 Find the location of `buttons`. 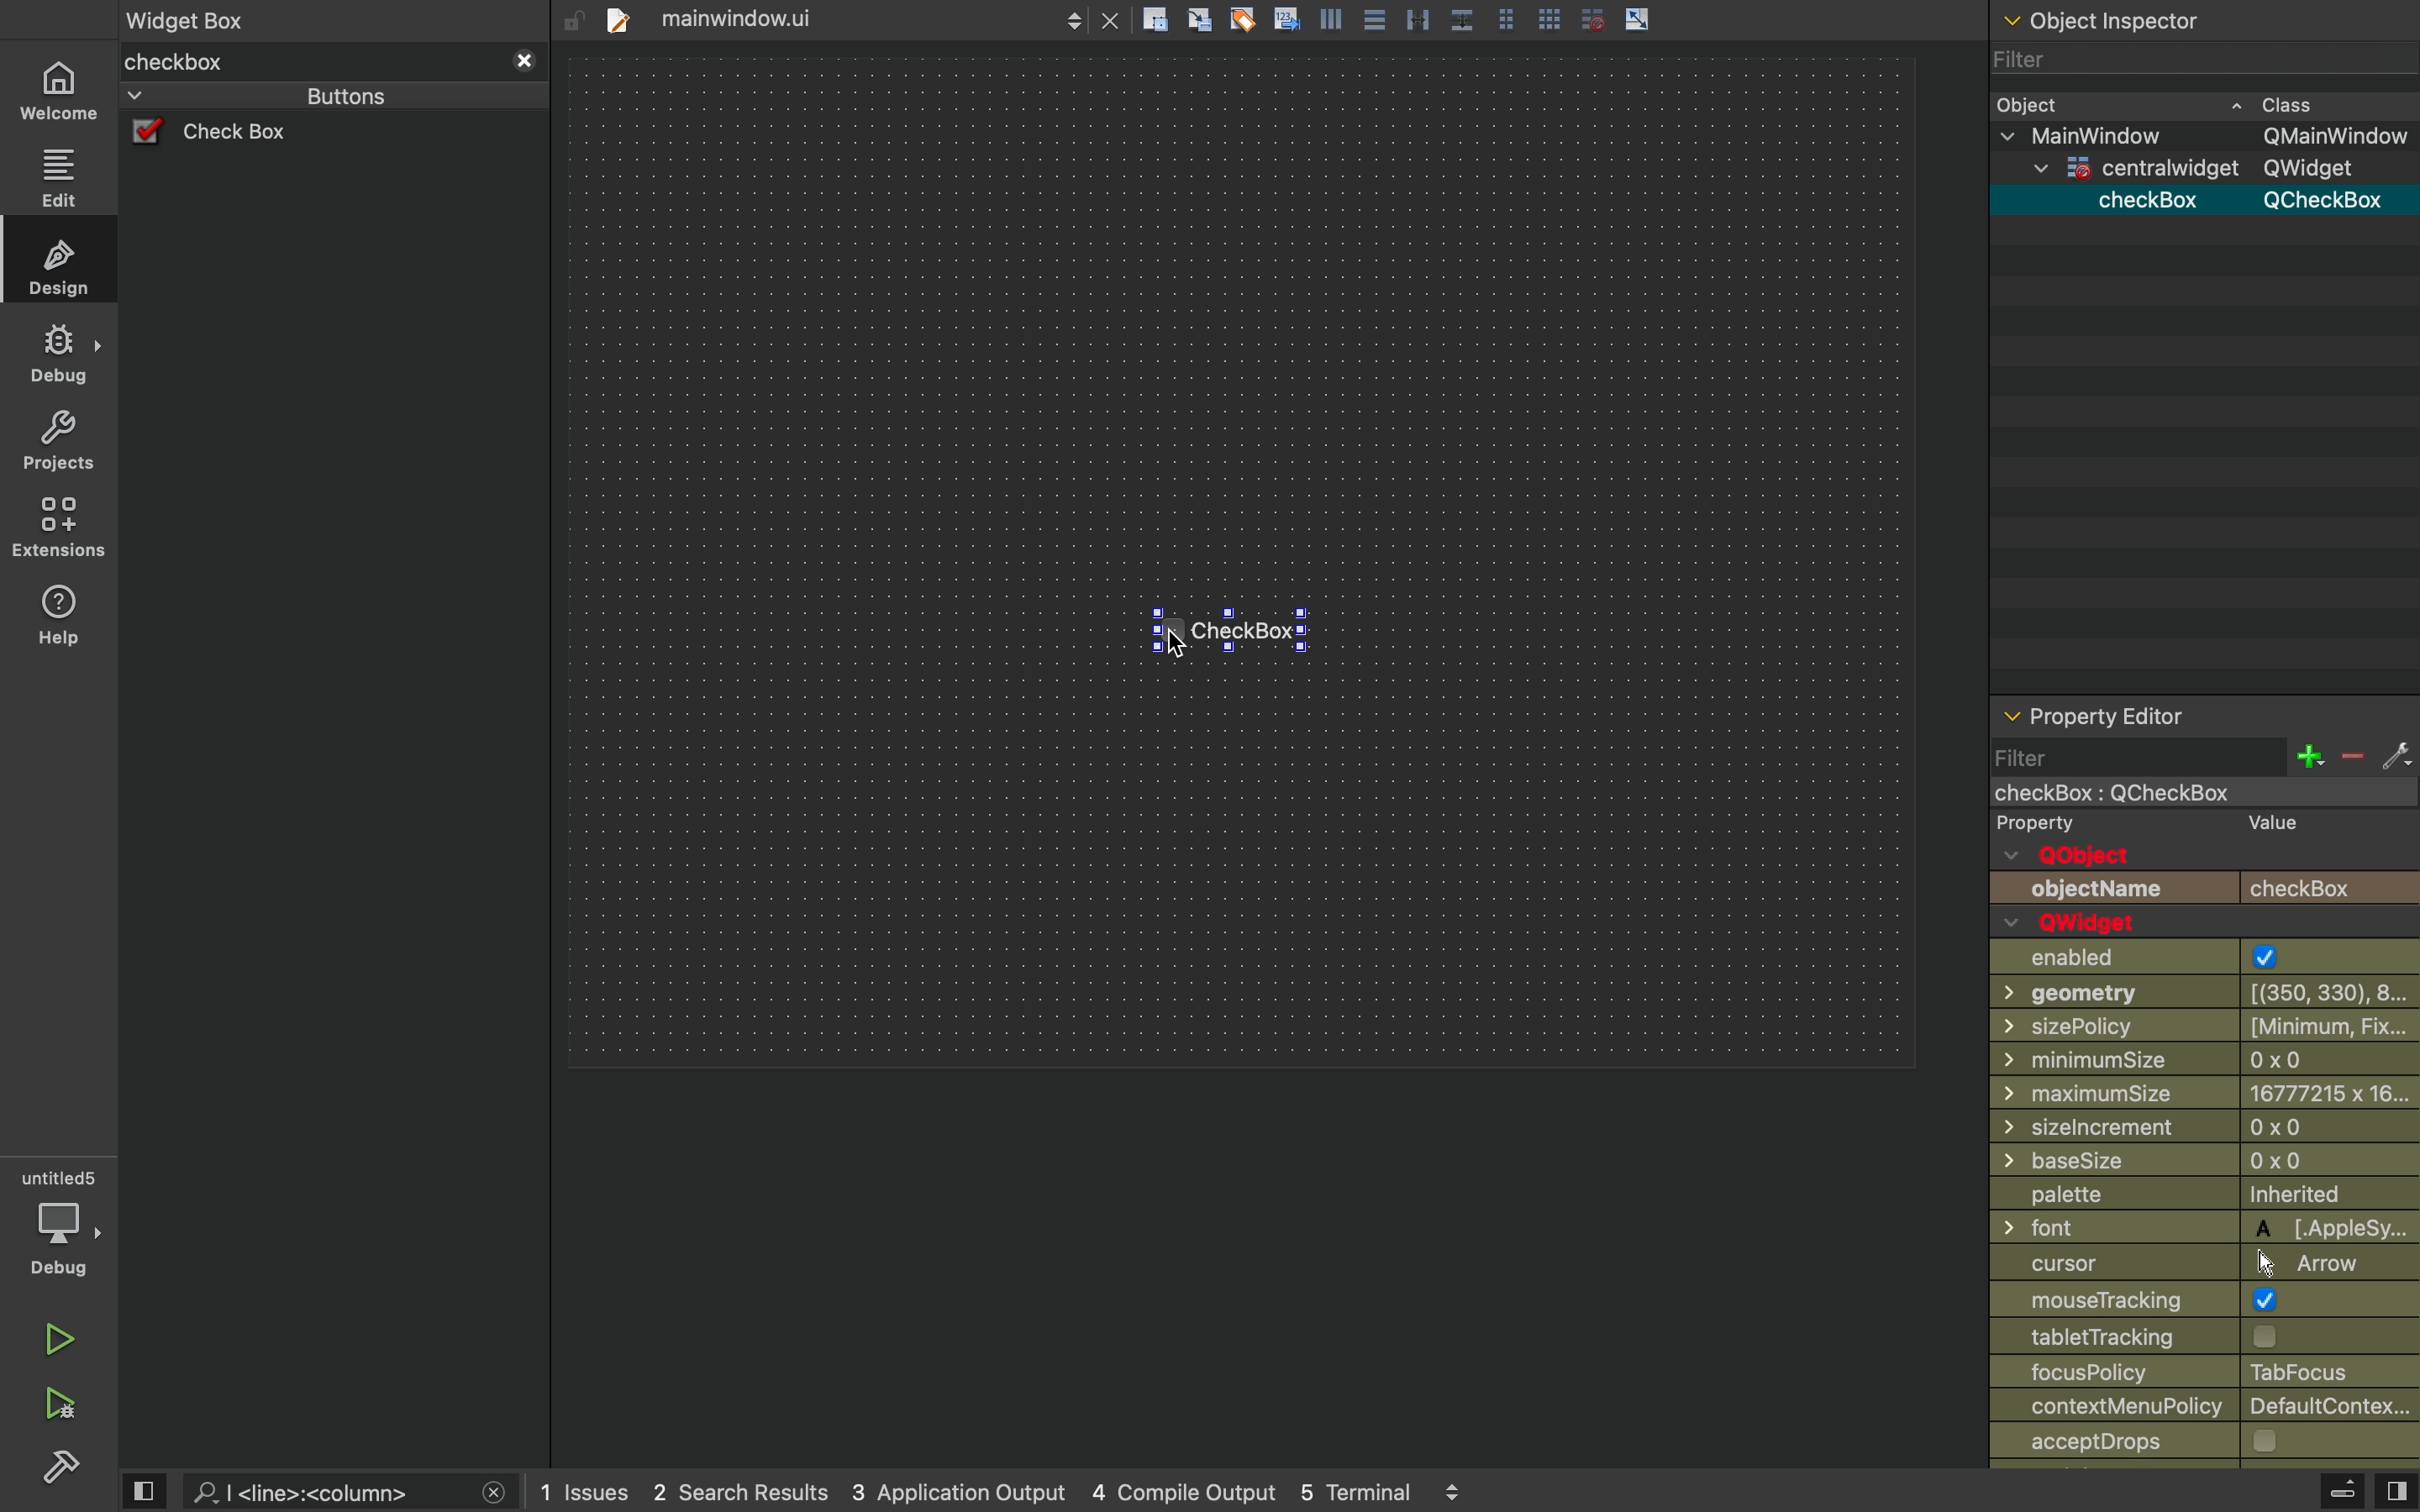

buttons is located at coordinates (305, 96).